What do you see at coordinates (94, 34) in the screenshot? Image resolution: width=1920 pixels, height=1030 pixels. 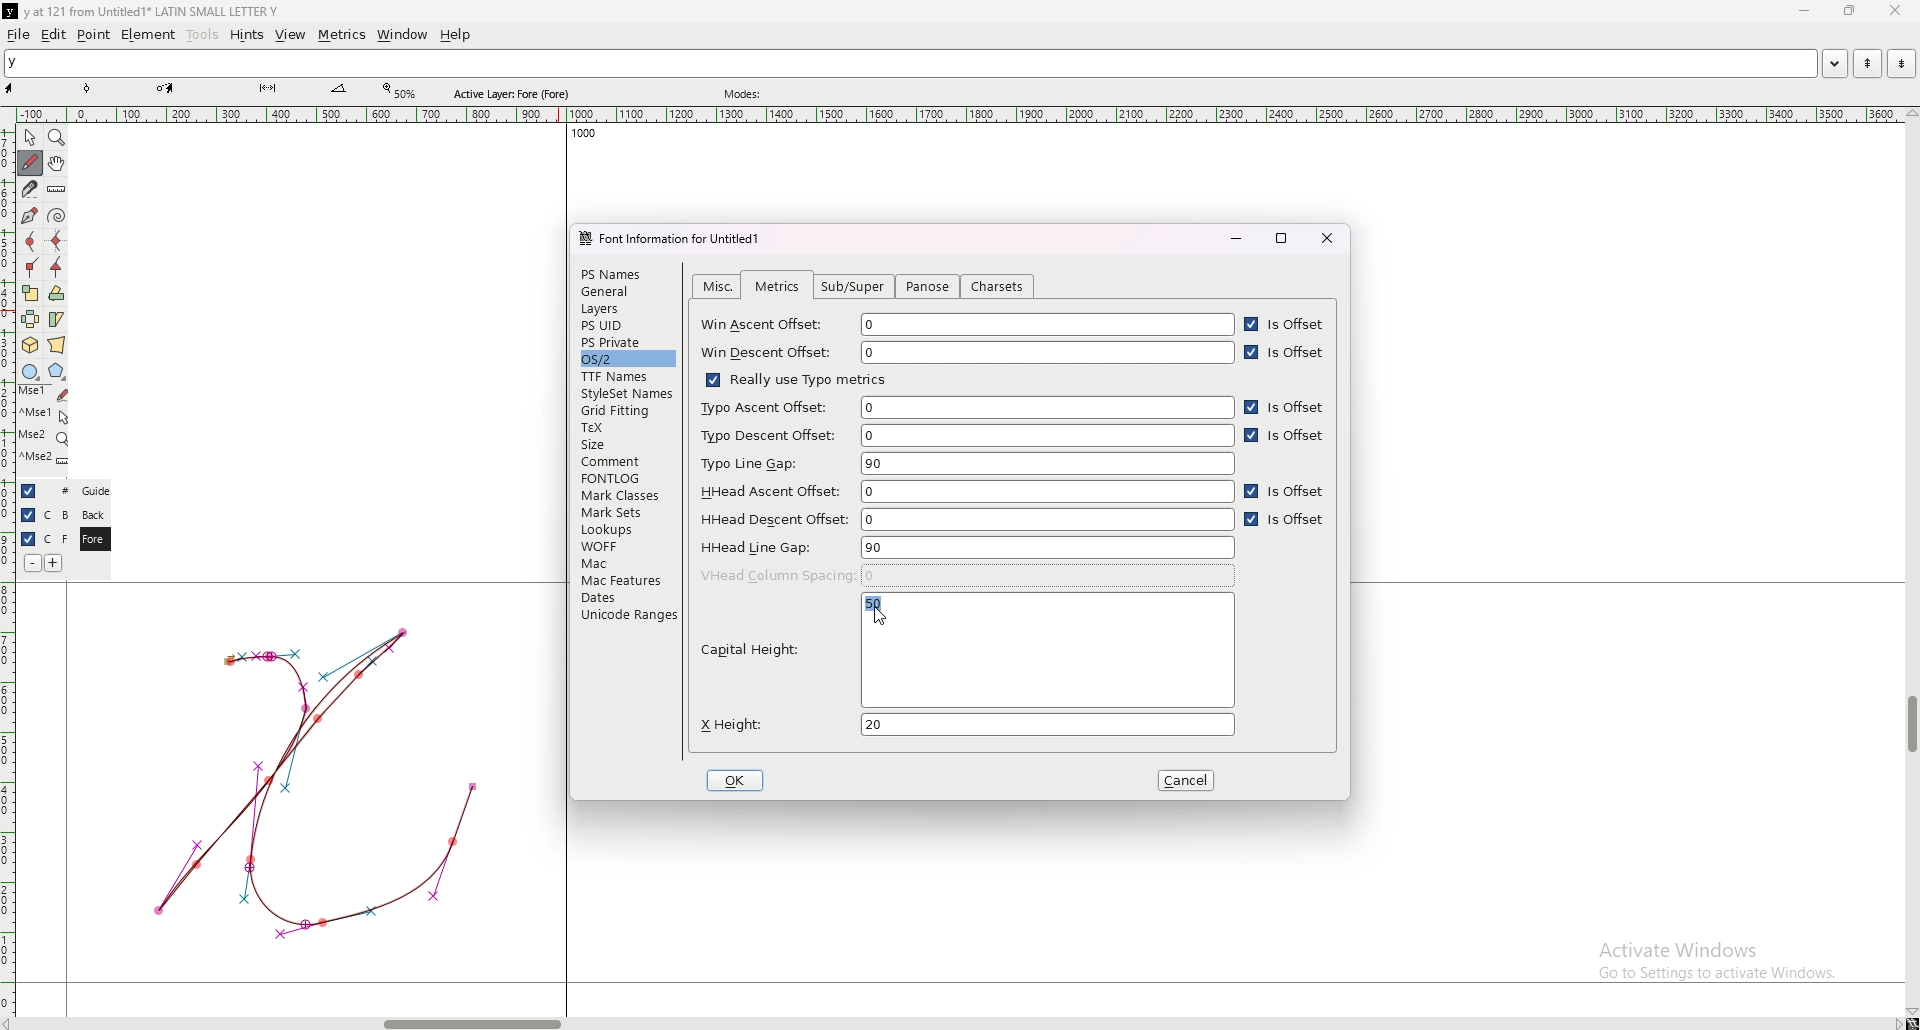 I see `point` at bounding box center [94, 34].